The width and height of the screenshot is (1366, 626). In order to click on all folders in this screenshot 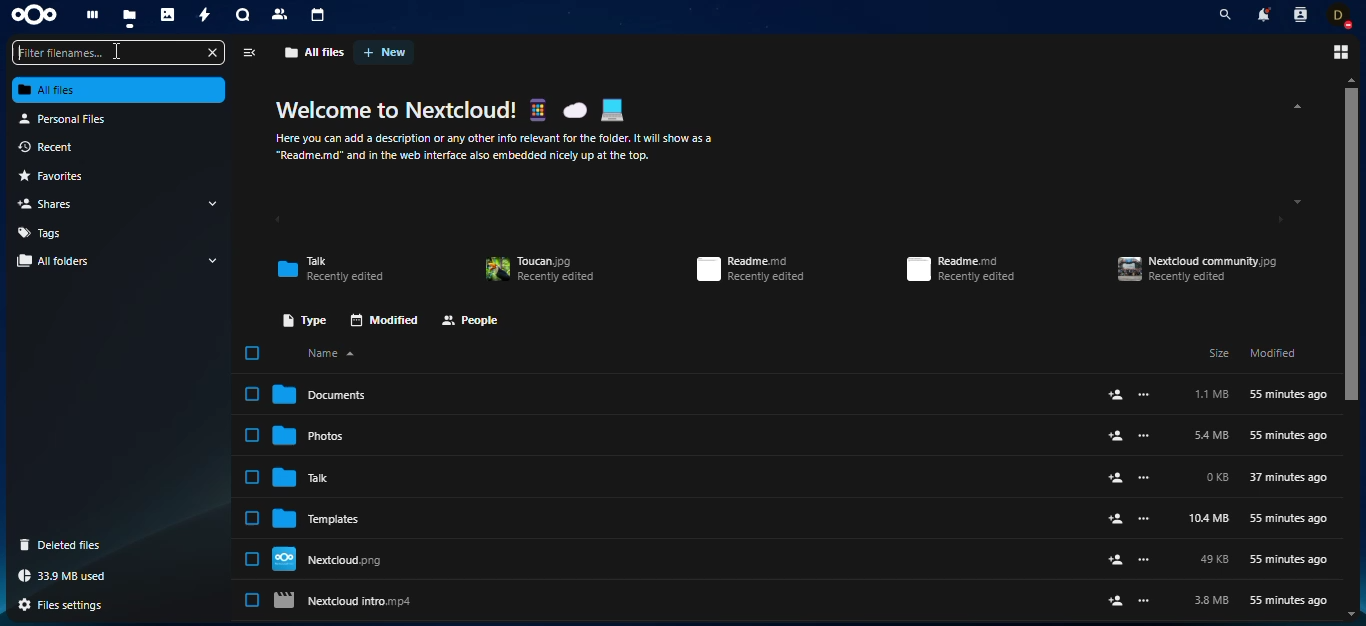, I will do `click(59, 261)`.